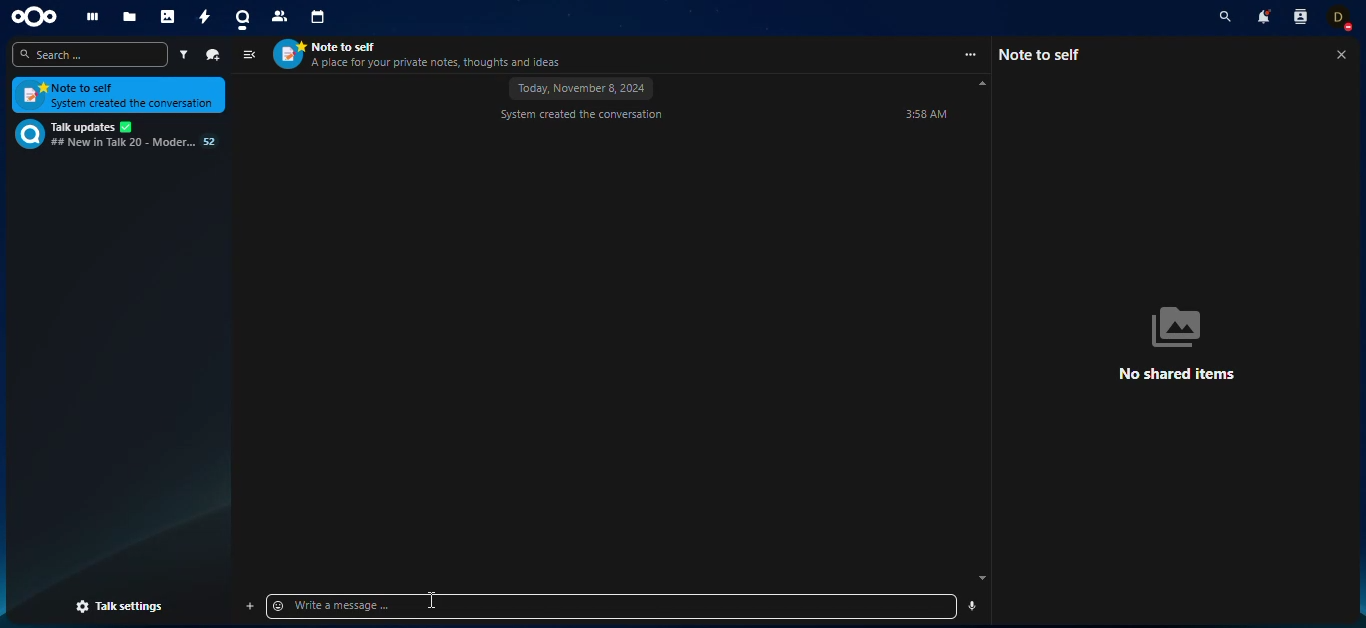 The height and width of the screenshot is (628, 1366). Describe the element at coordinates (170, 17) in the screenshot. I see `photos` at that location.